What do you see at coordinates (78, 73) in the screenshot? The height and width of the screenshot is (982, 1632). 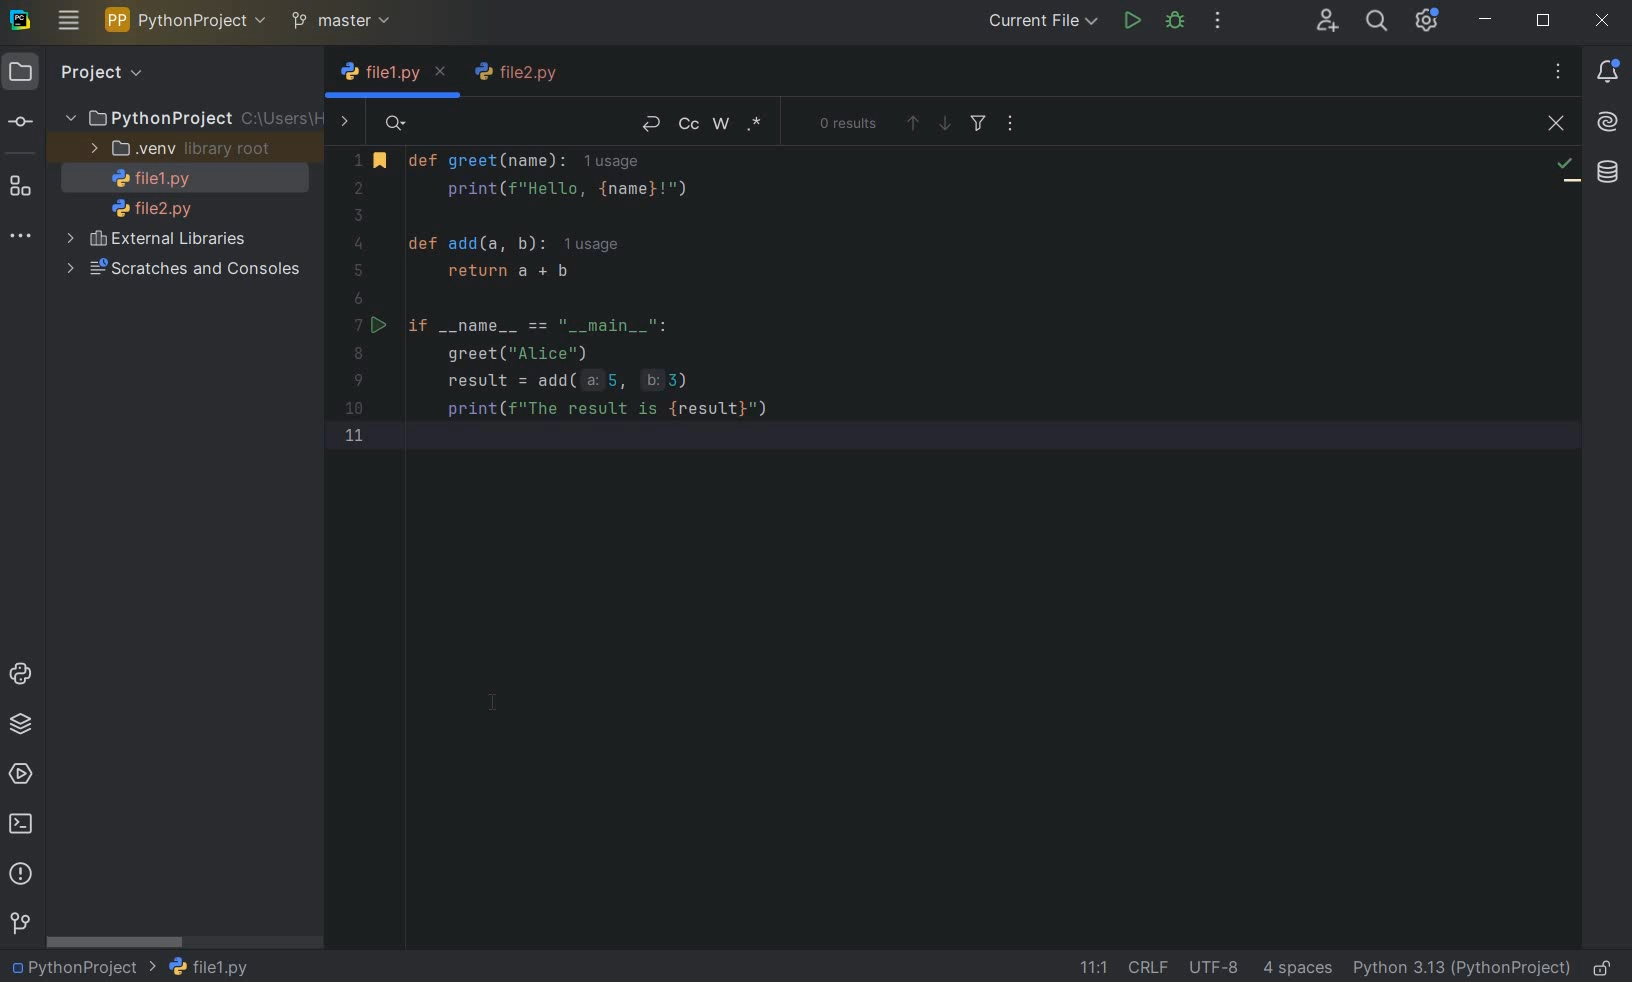 I see `PROJECT` at bounding box center [78, 73].